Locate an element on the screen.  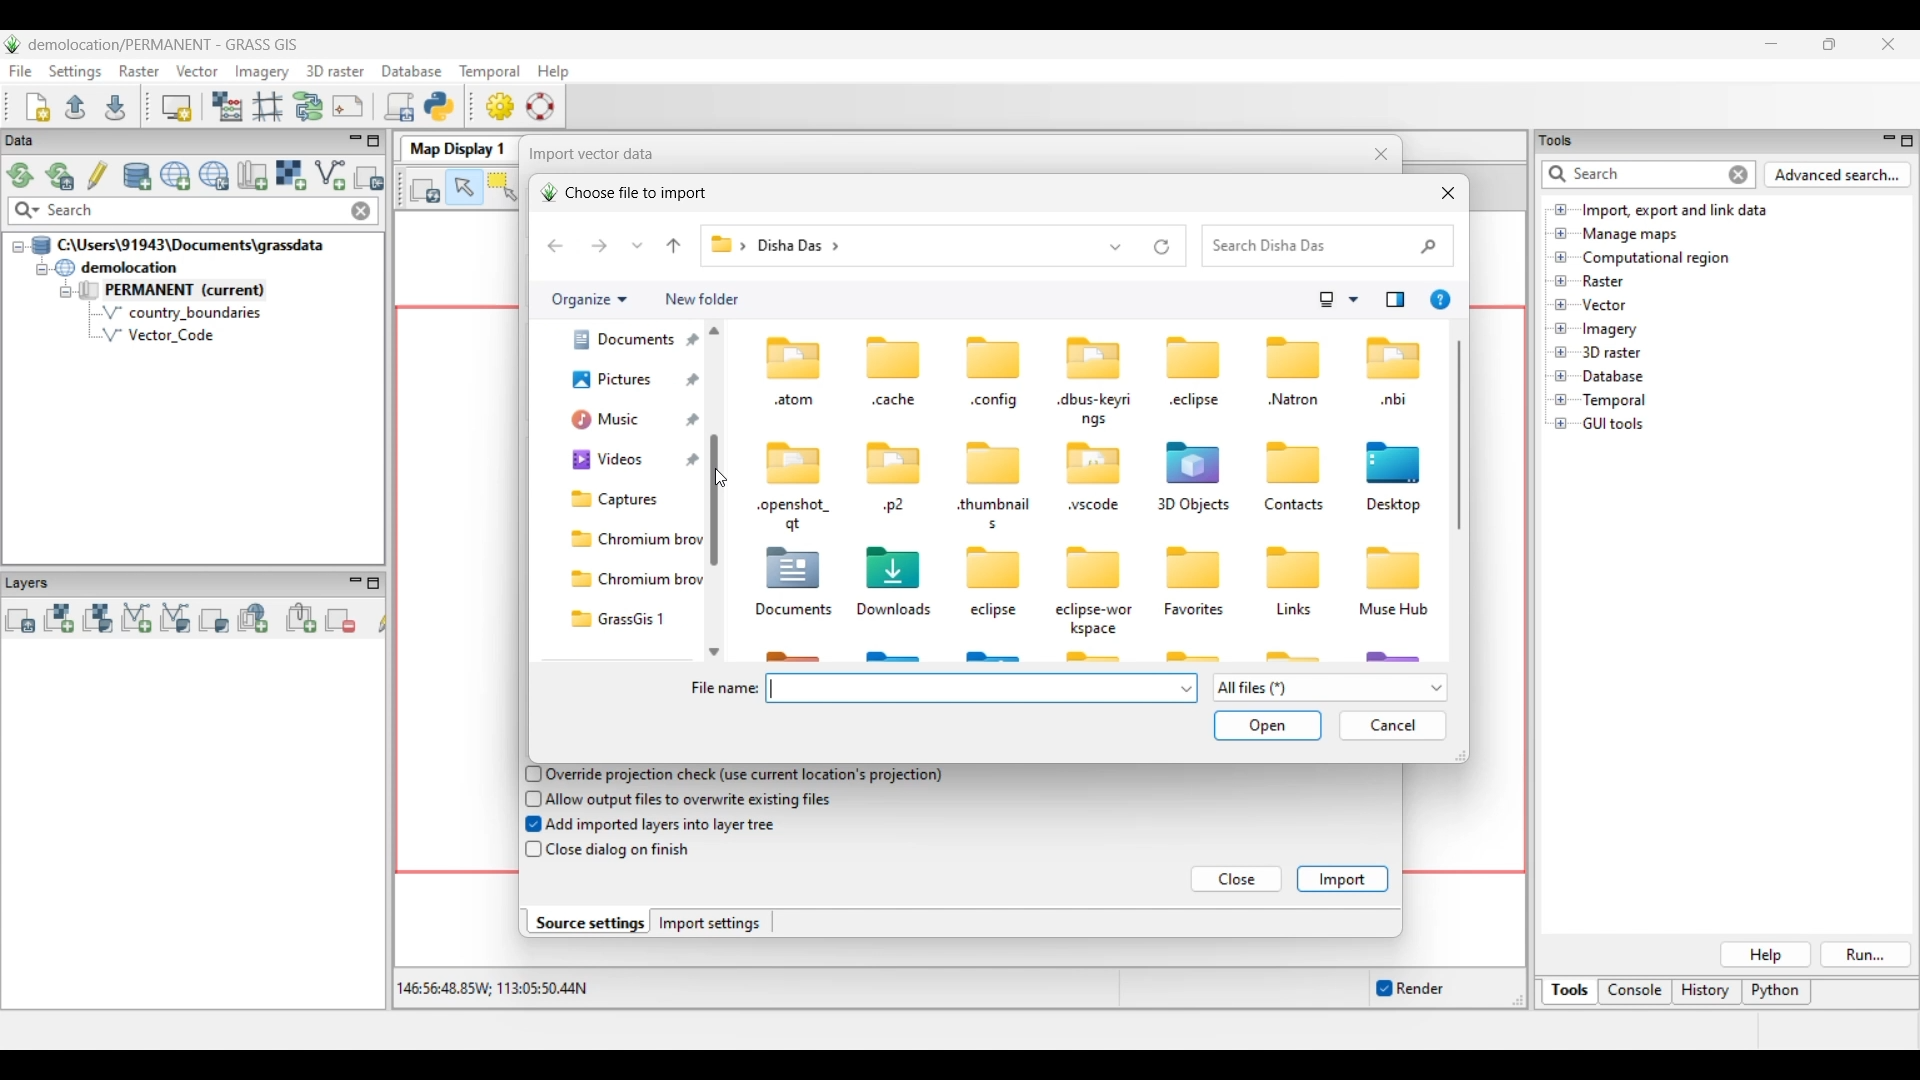
Start new map display is located at coordinates (177, 108).